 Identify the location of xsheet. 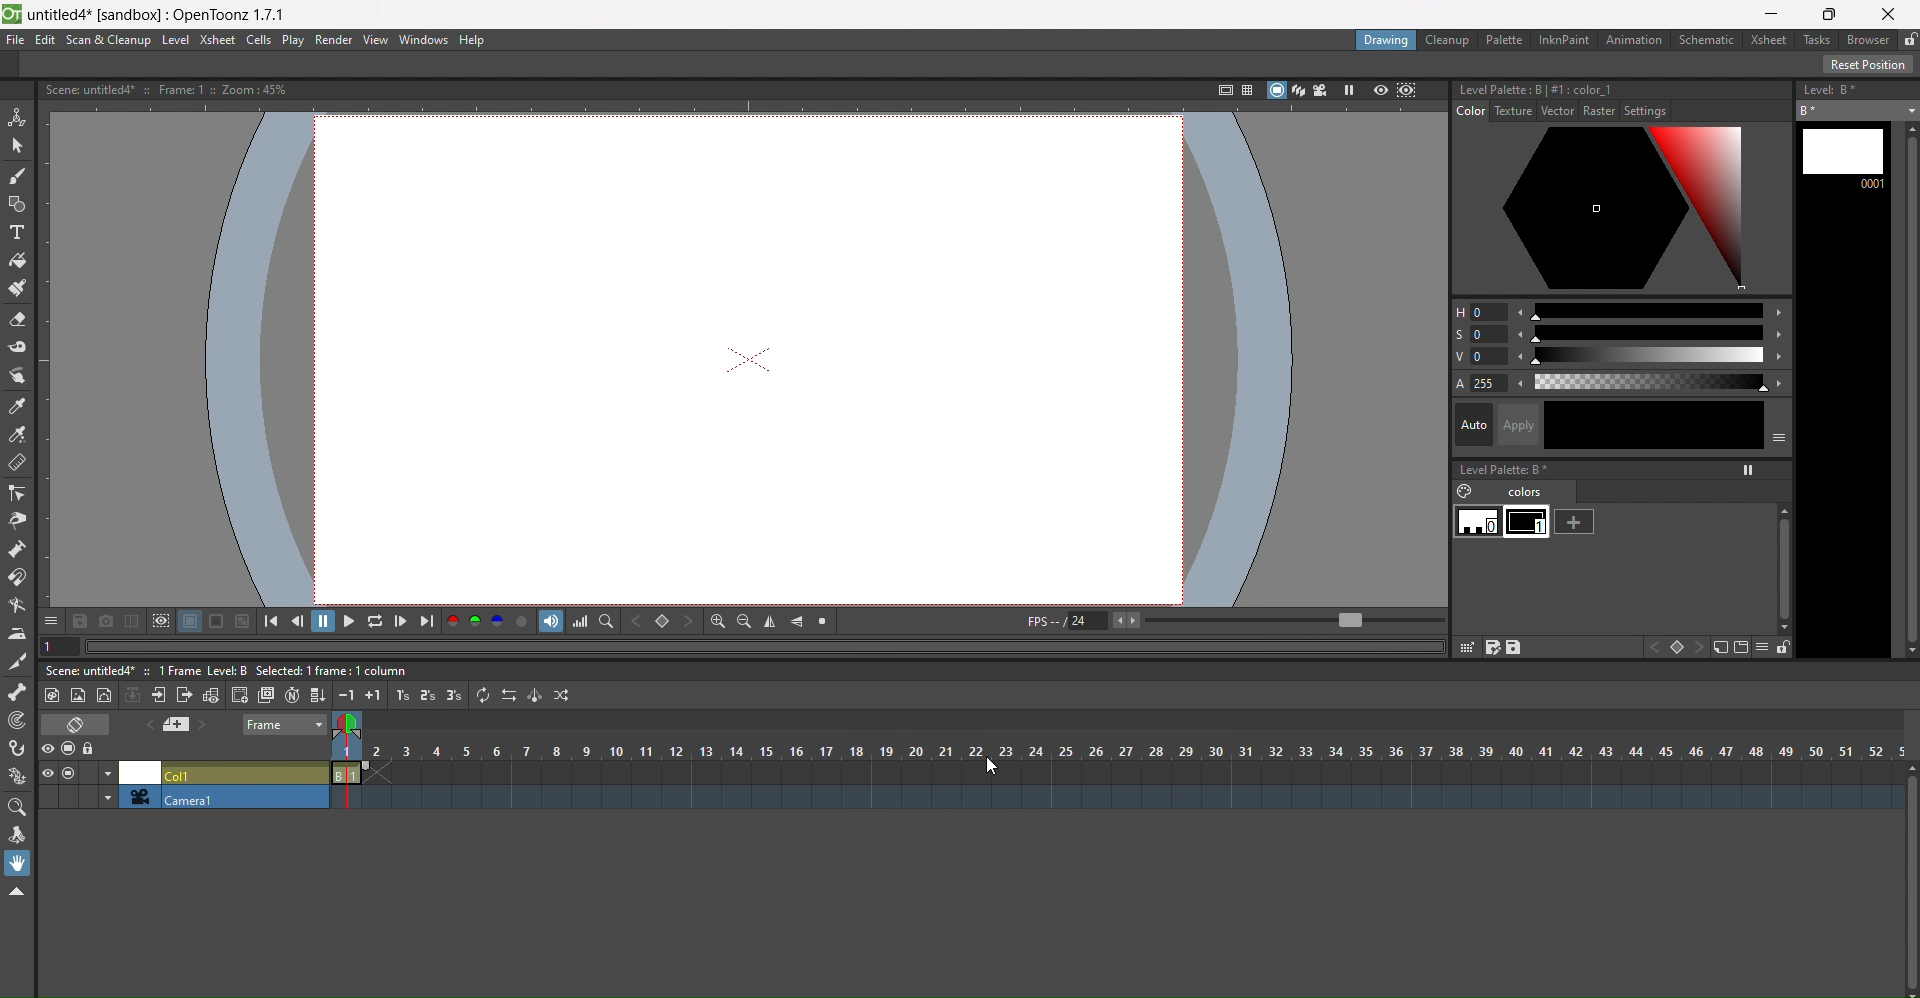
(219, 41).